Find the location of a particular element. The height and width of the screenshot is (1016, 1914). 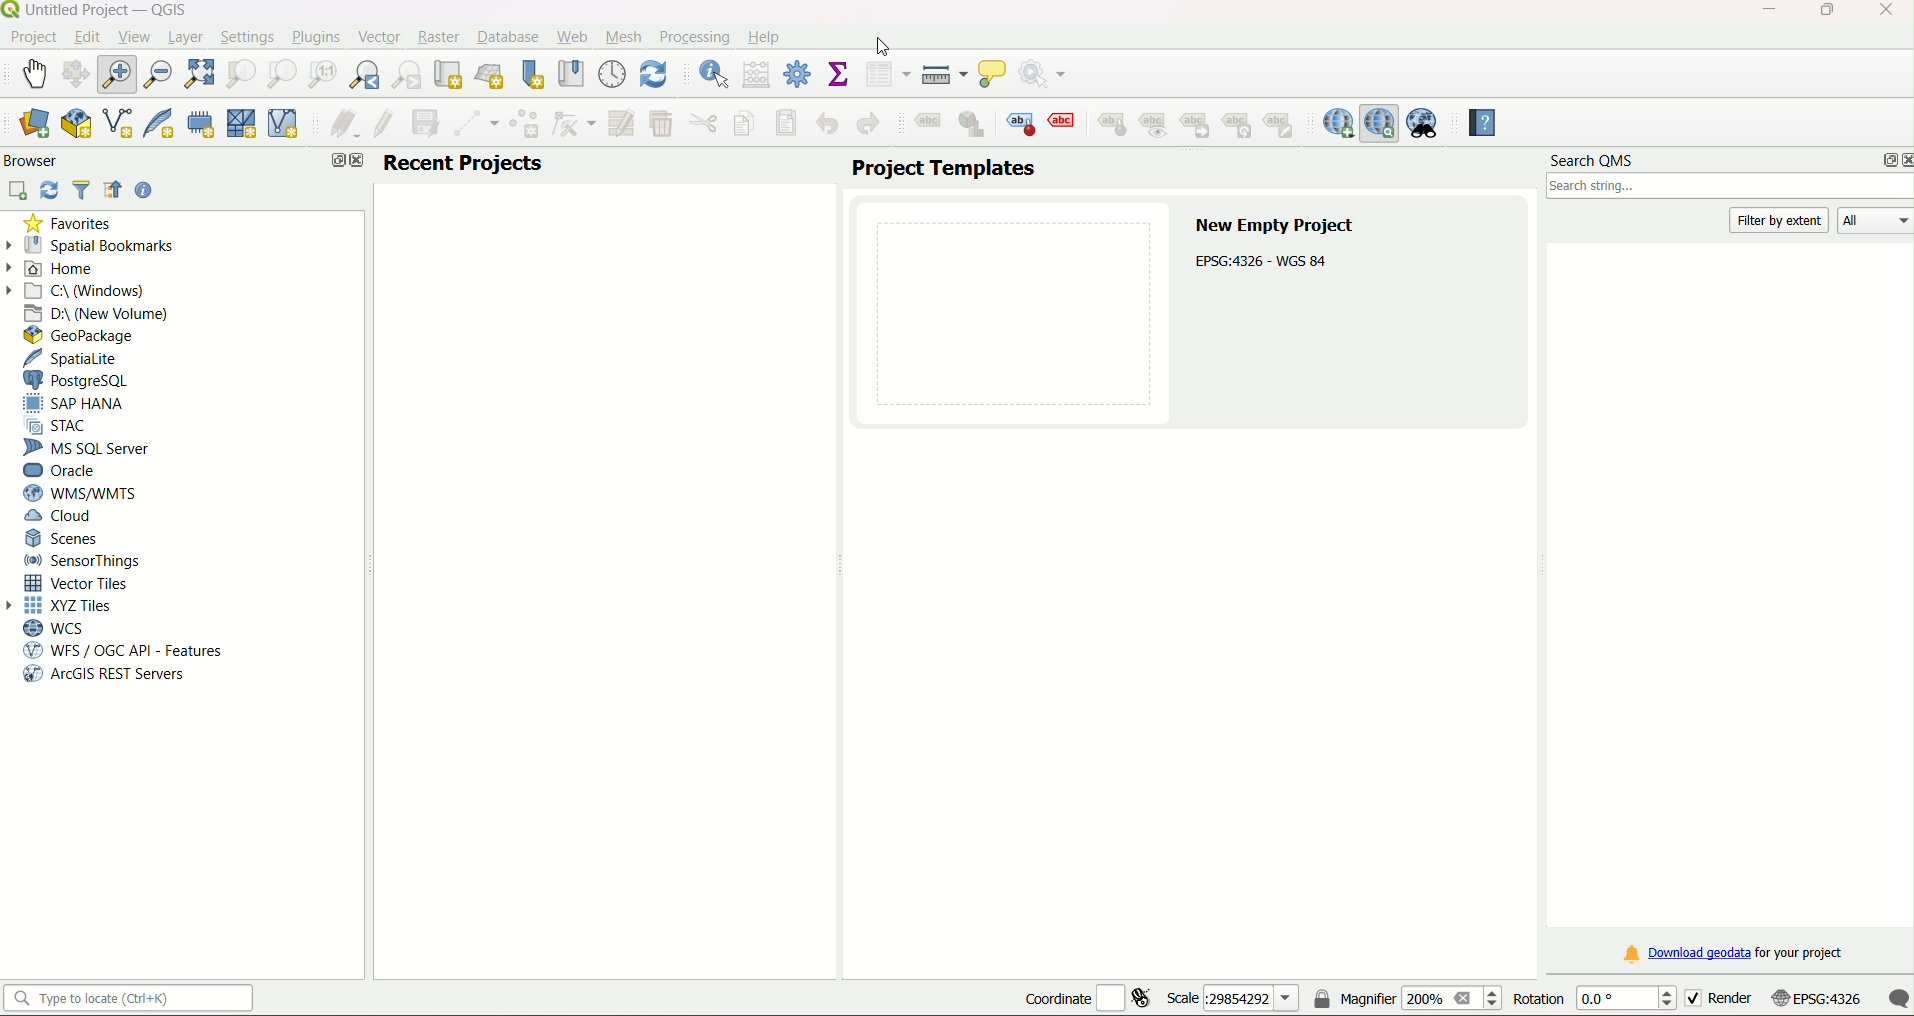

zoom in is located at coordinates (121, 73).